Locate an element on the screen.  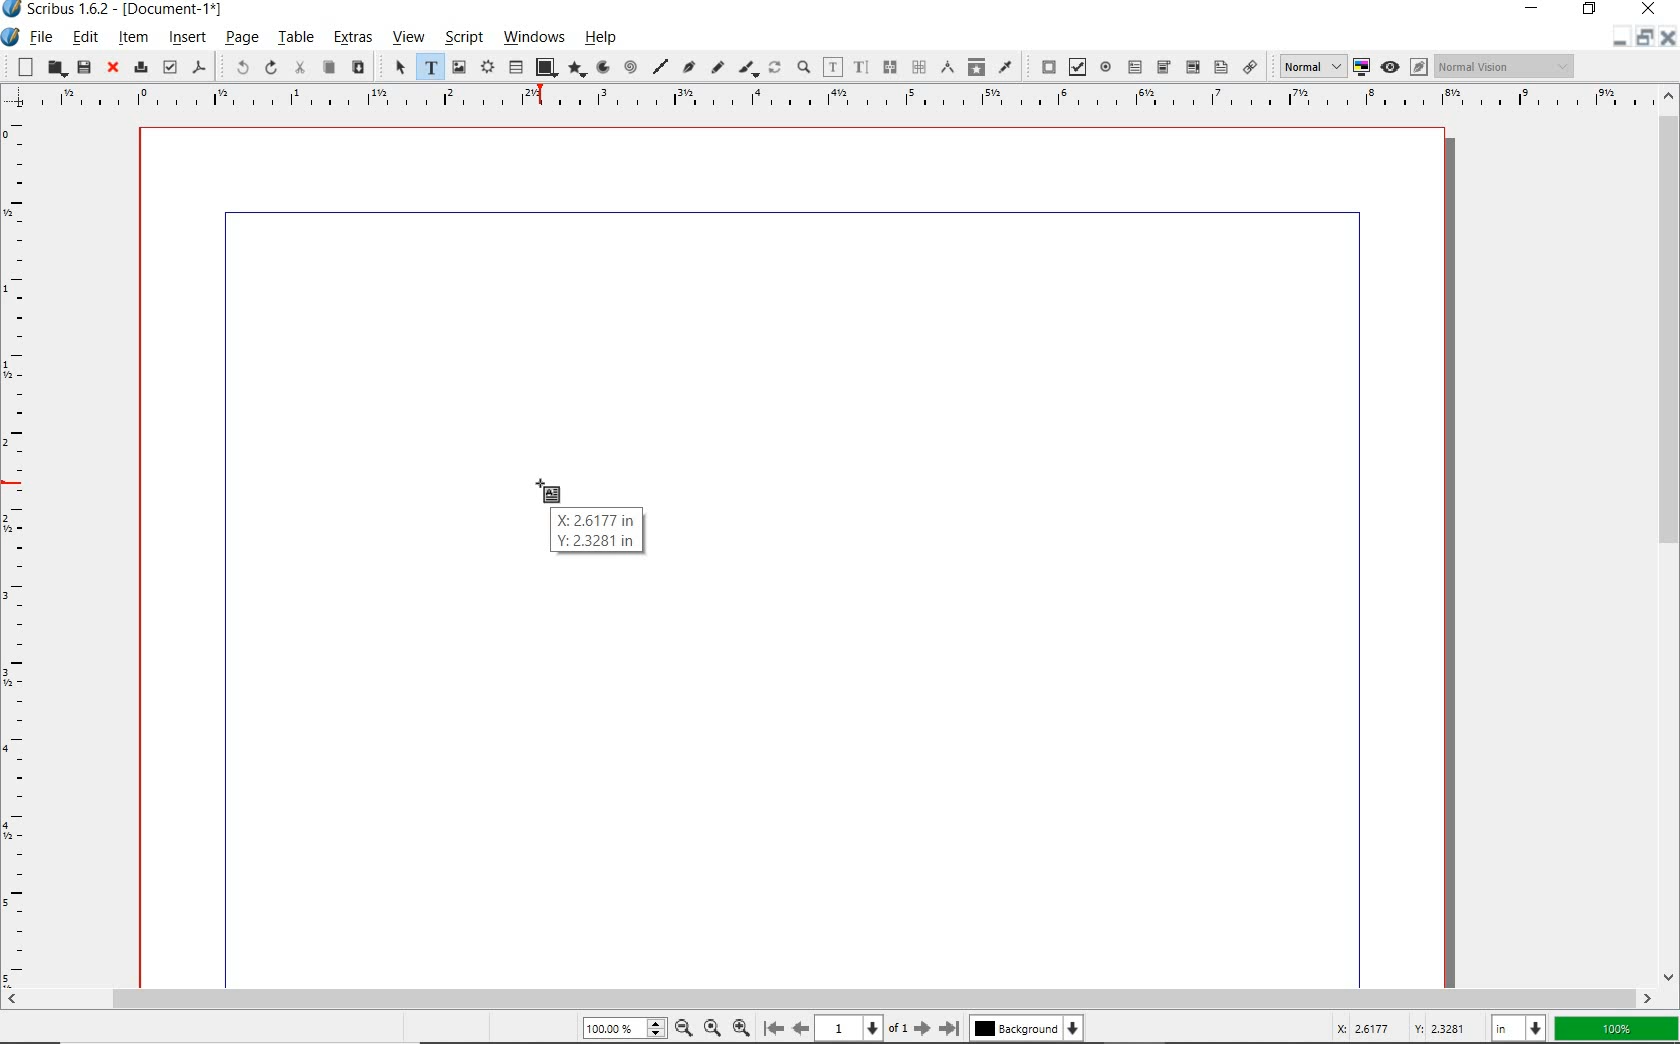
Edit in preview mode is located at coordinates (1420, 66).